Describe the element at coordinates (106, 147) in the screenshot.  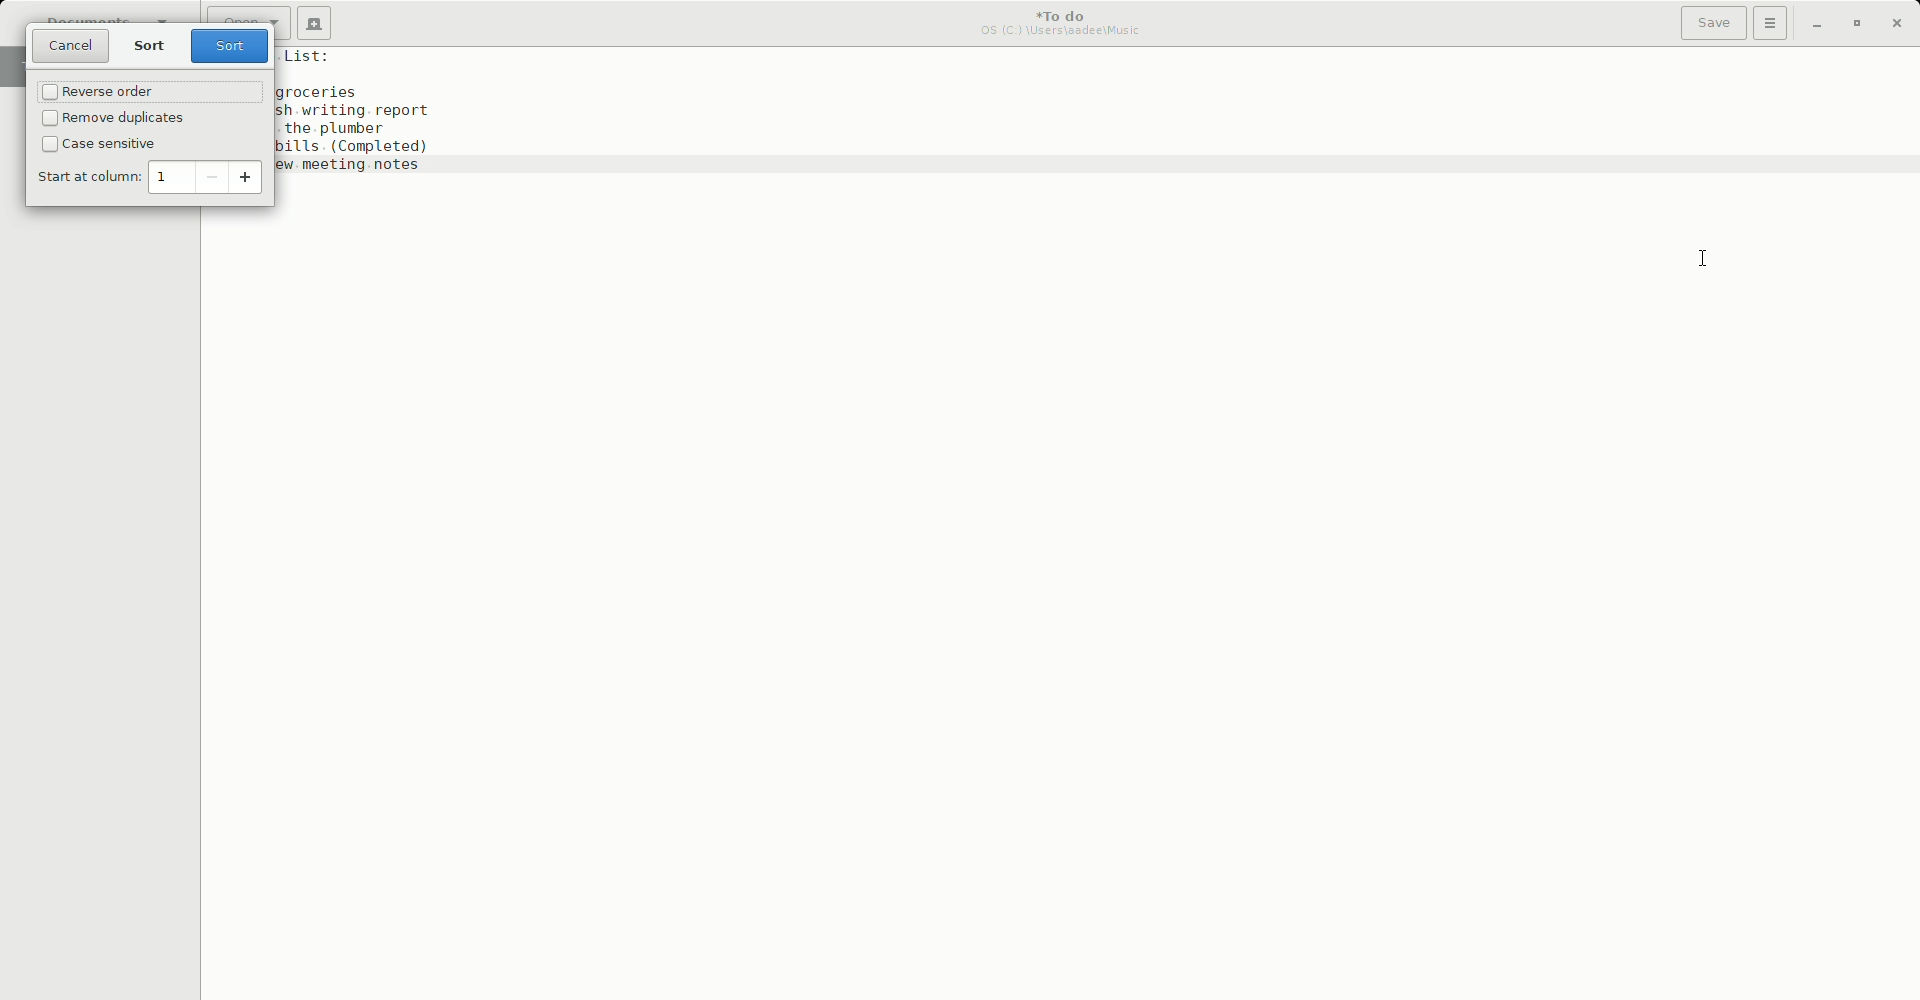
I see `Case sensitive` at that location.